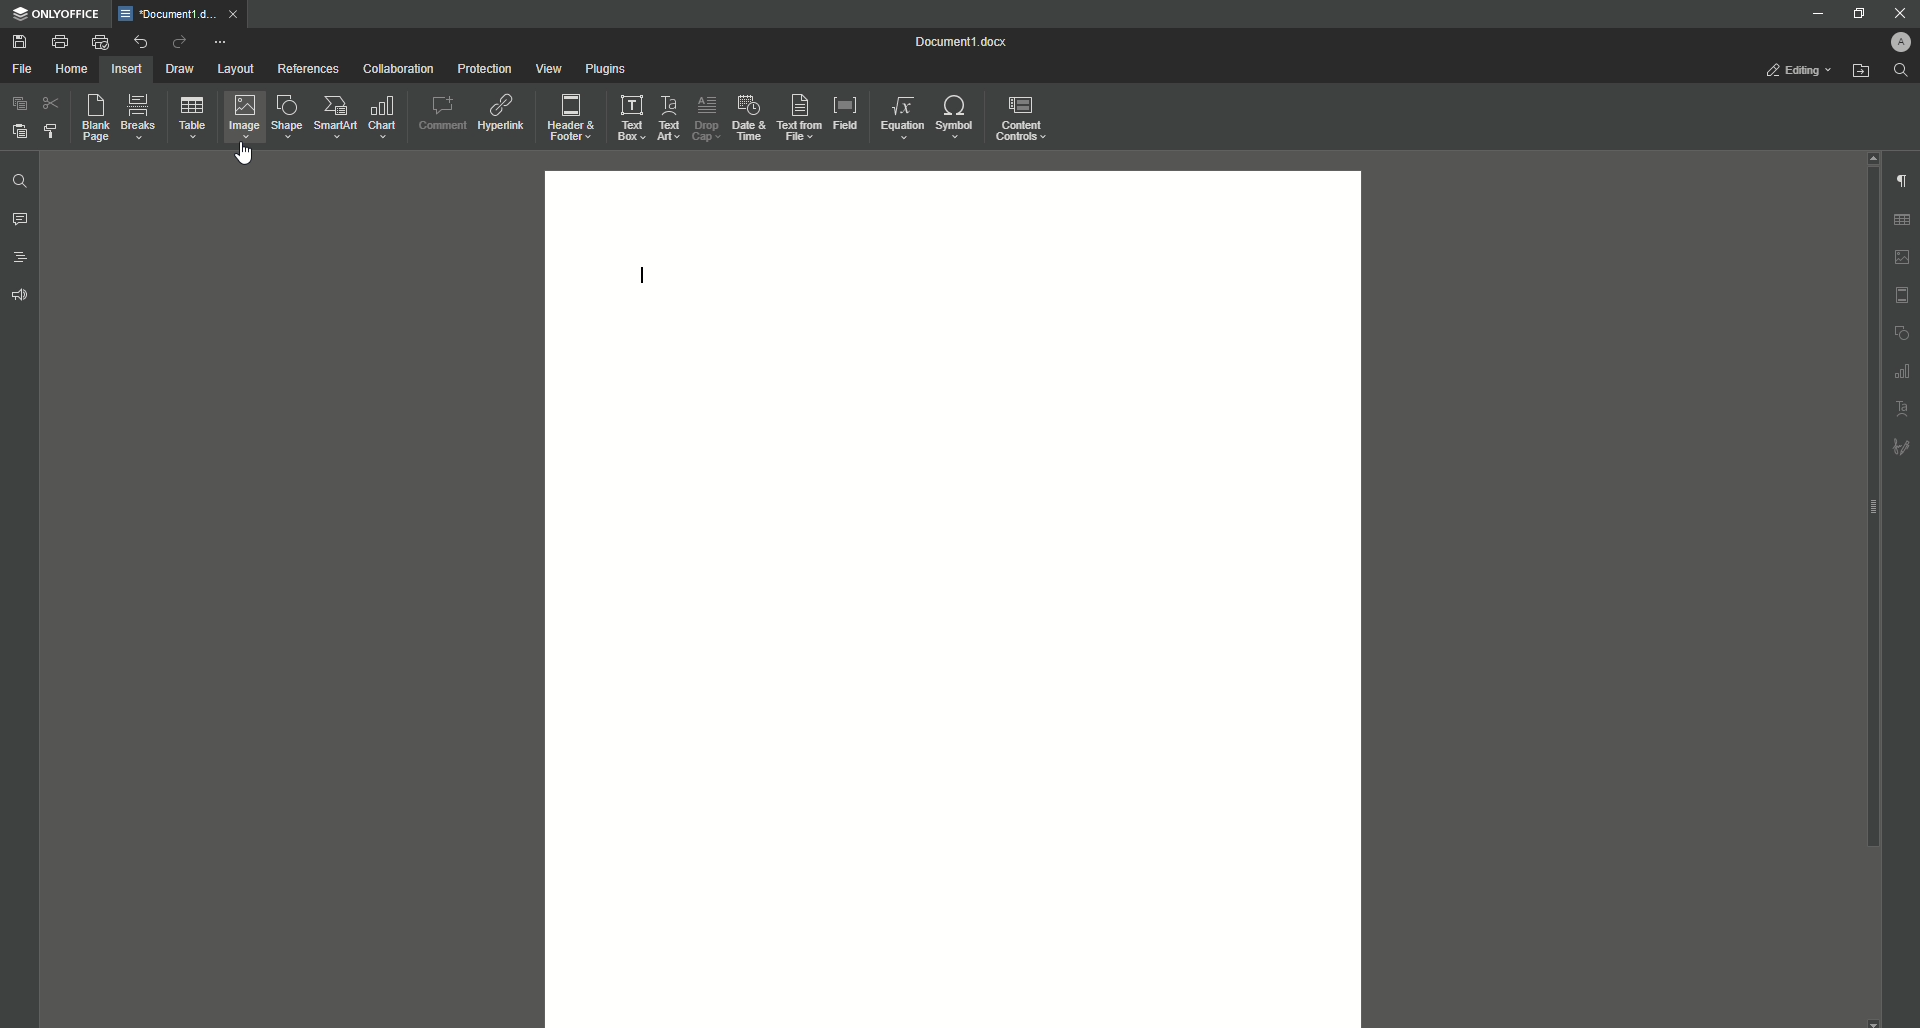 This screenshot has height=1028, width=1920. What do you see at coordinates (706, 119) in the screenshot?
I see `Drop Cap` at bounding box center [706, 119].